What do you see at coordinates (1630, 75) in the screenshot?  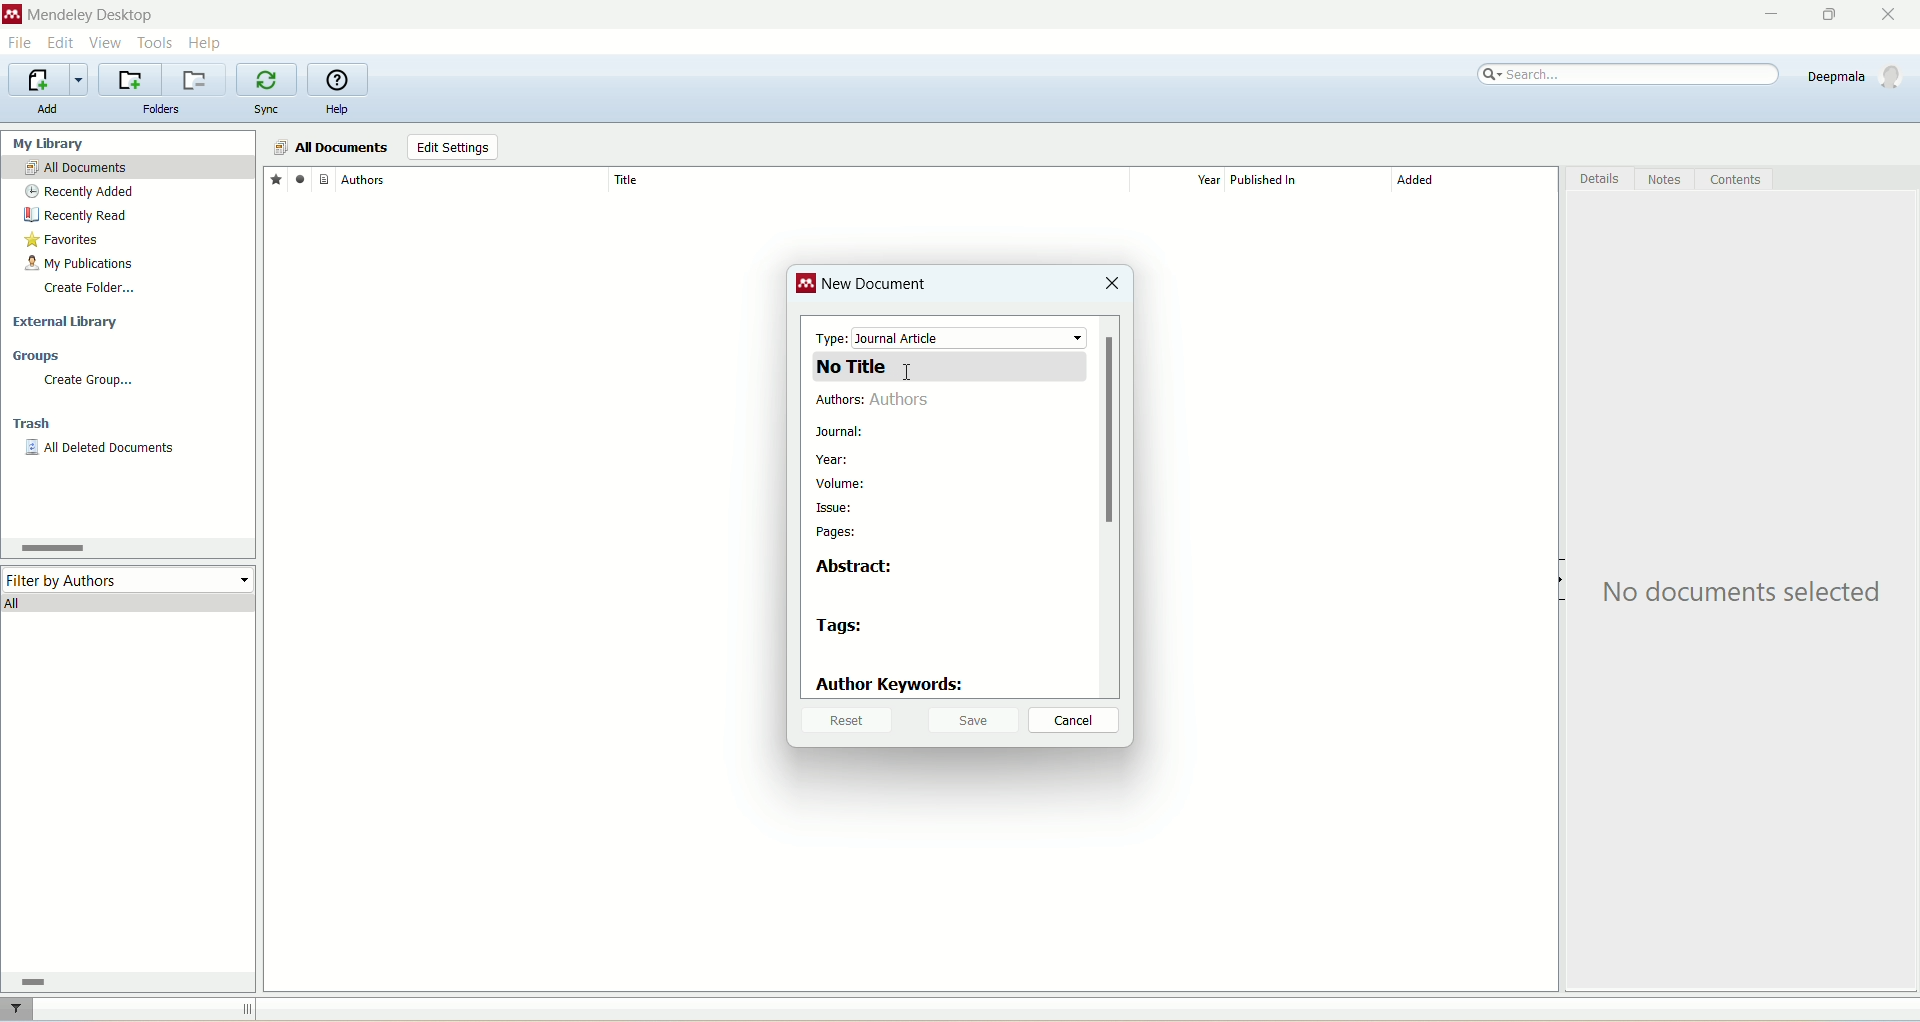 I see `search` at bounding box center [1630, 75].